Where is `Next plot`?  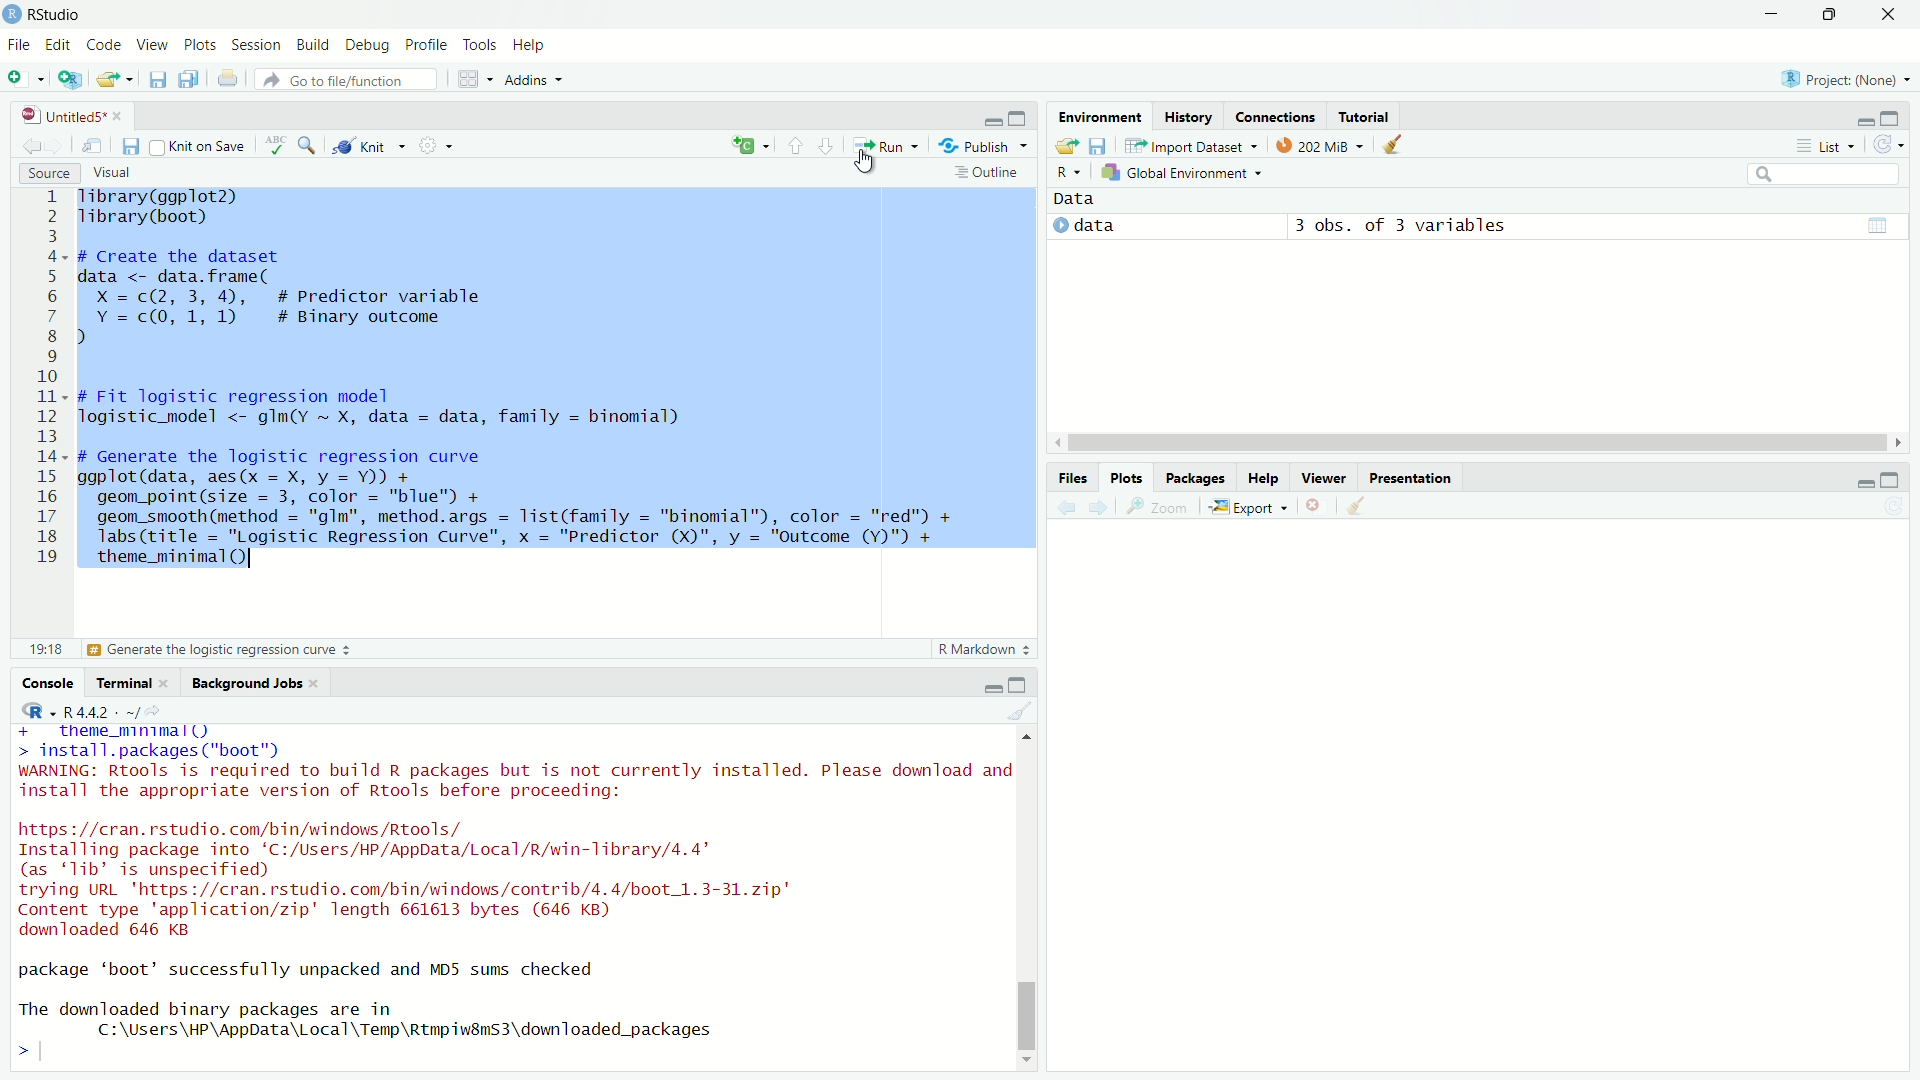
Next plot is located at coordinates (1098, 507).